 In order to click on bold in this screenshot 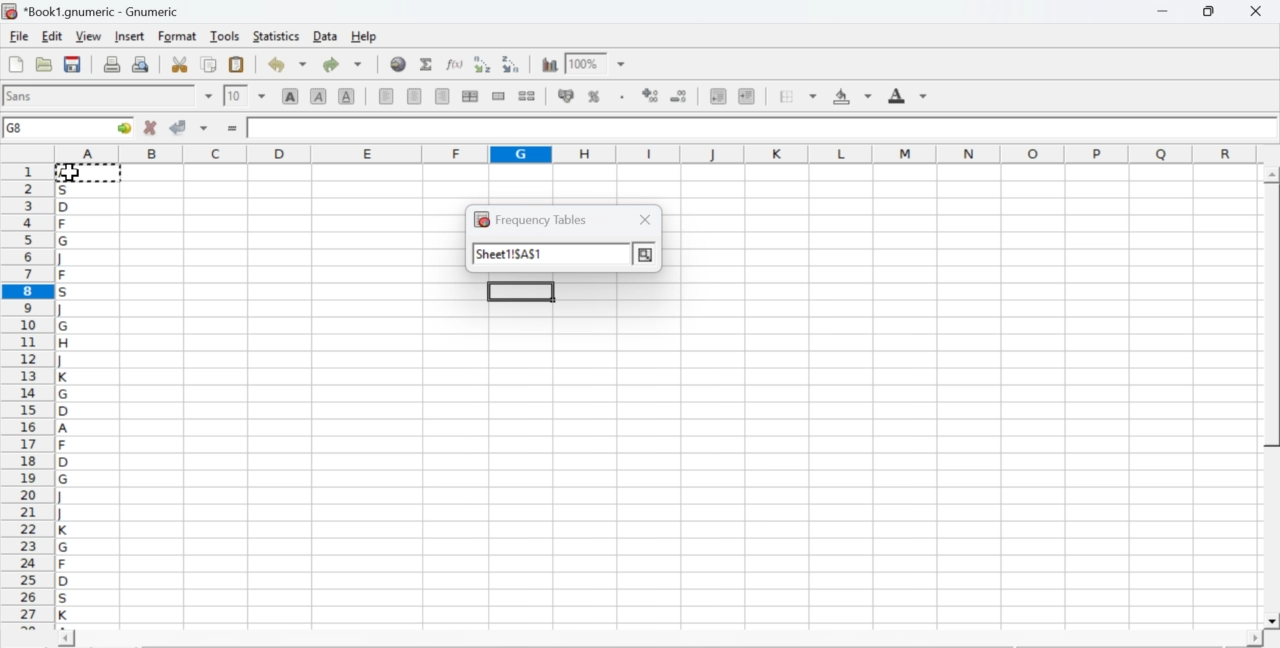, I will do `click(291, 95)`.